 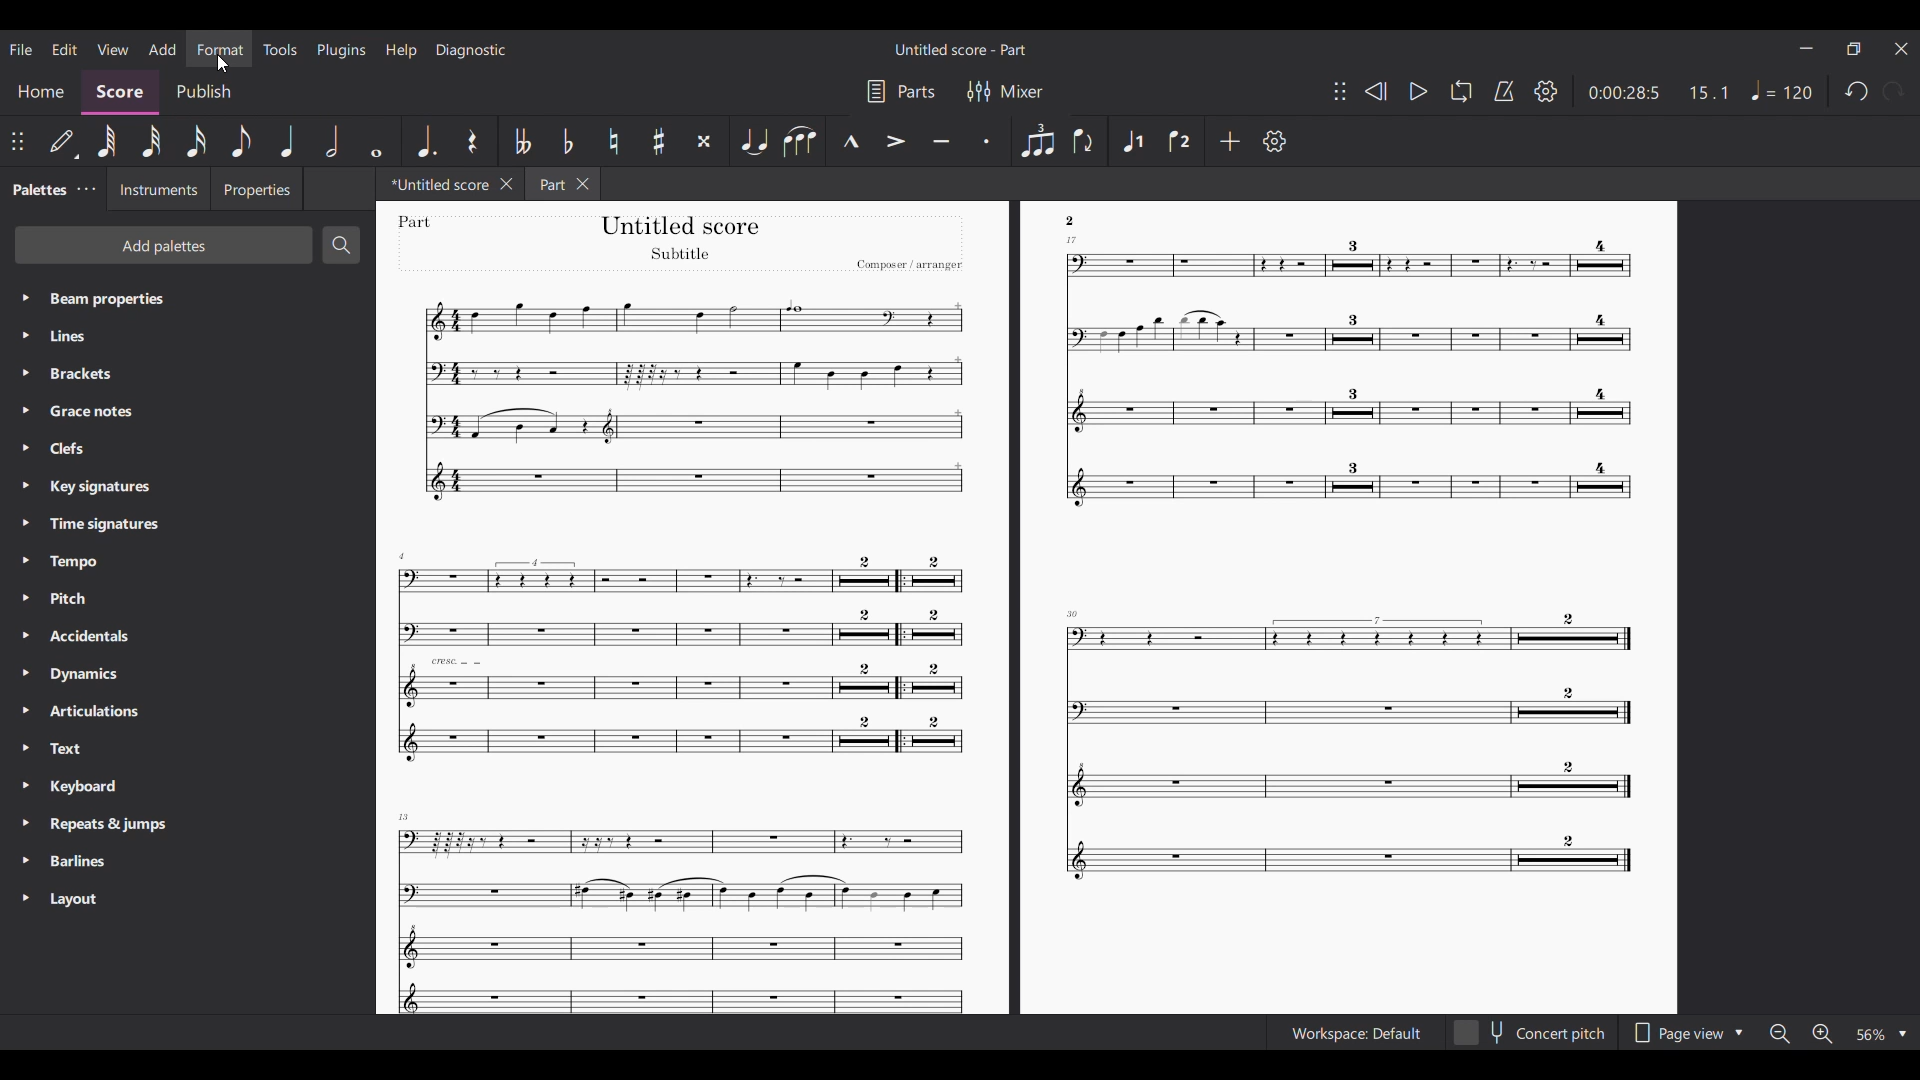 I want to click on Close interface, so click(x=1901, y=48).